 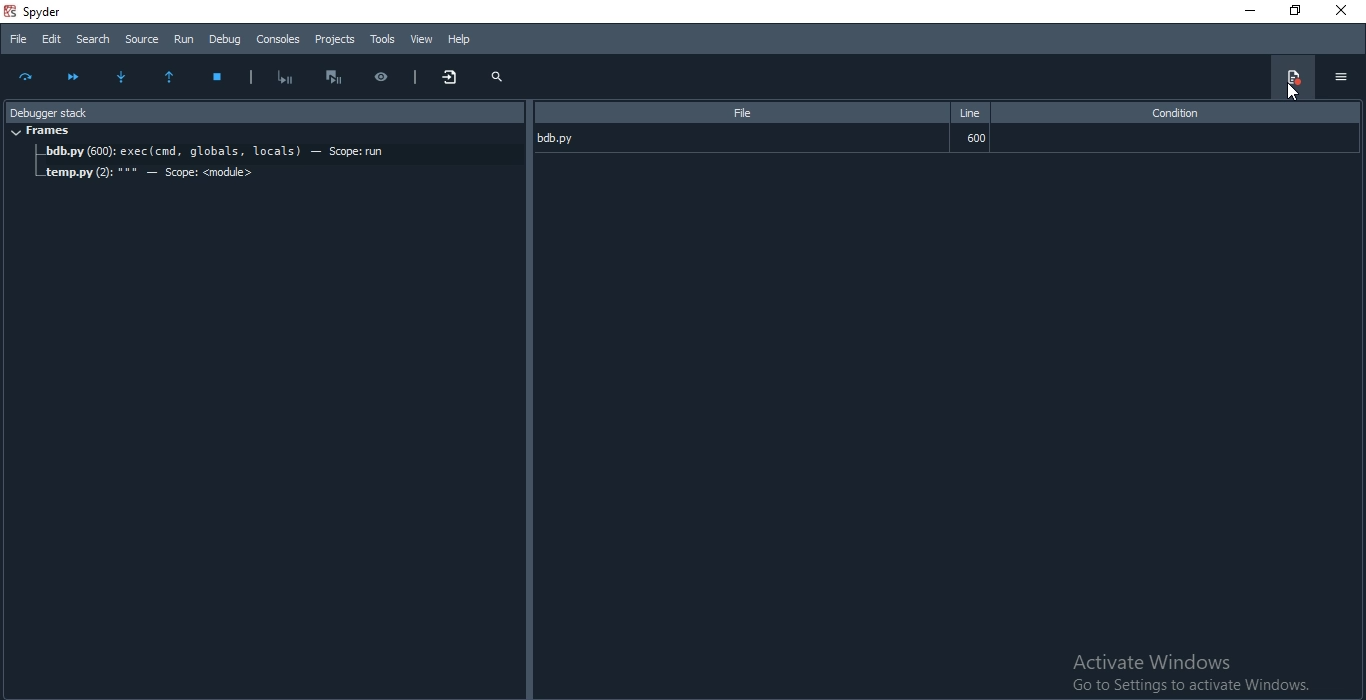 What do you see at coordinates (382, 39) in the screenshot?
I see `Tools` at bounding box center [382, 39].